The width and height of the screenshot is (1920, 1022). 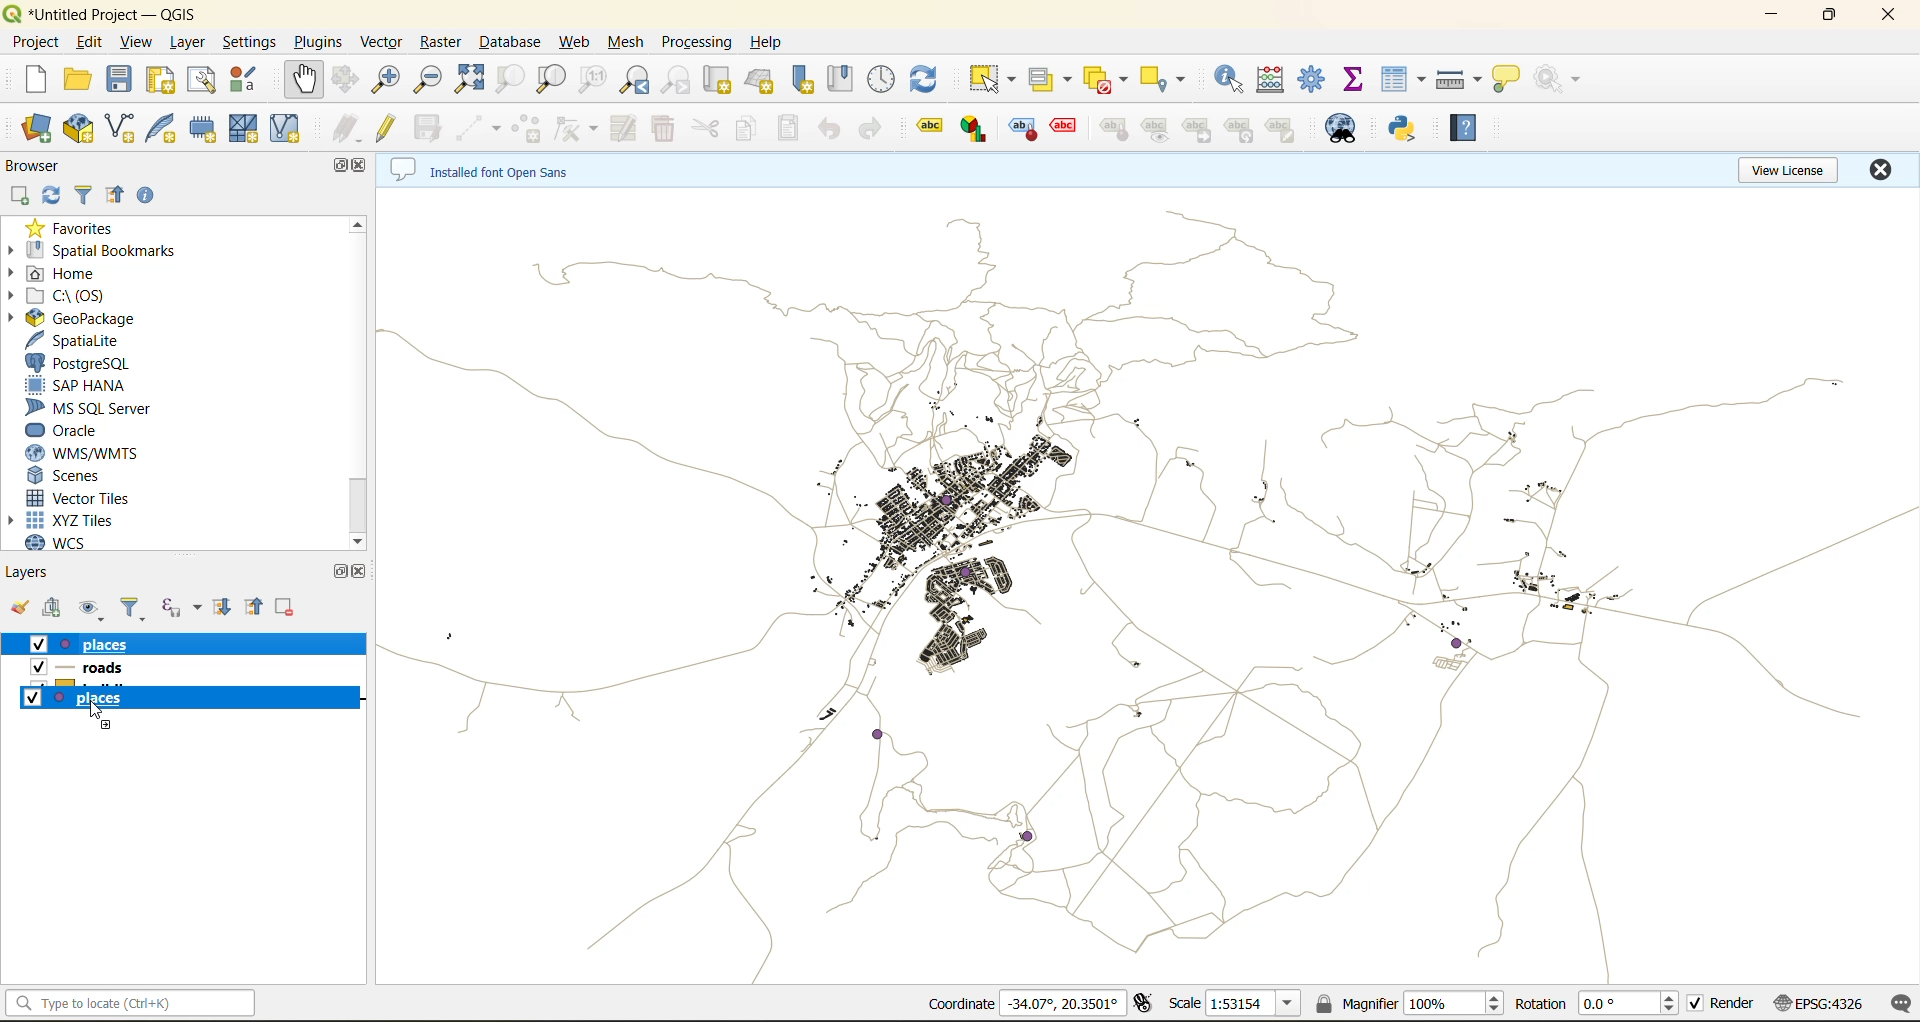 What do you see at coordinates (1596, 1003) in the screenshot?
I see `rotation` at bounding box center [1596, 1003].